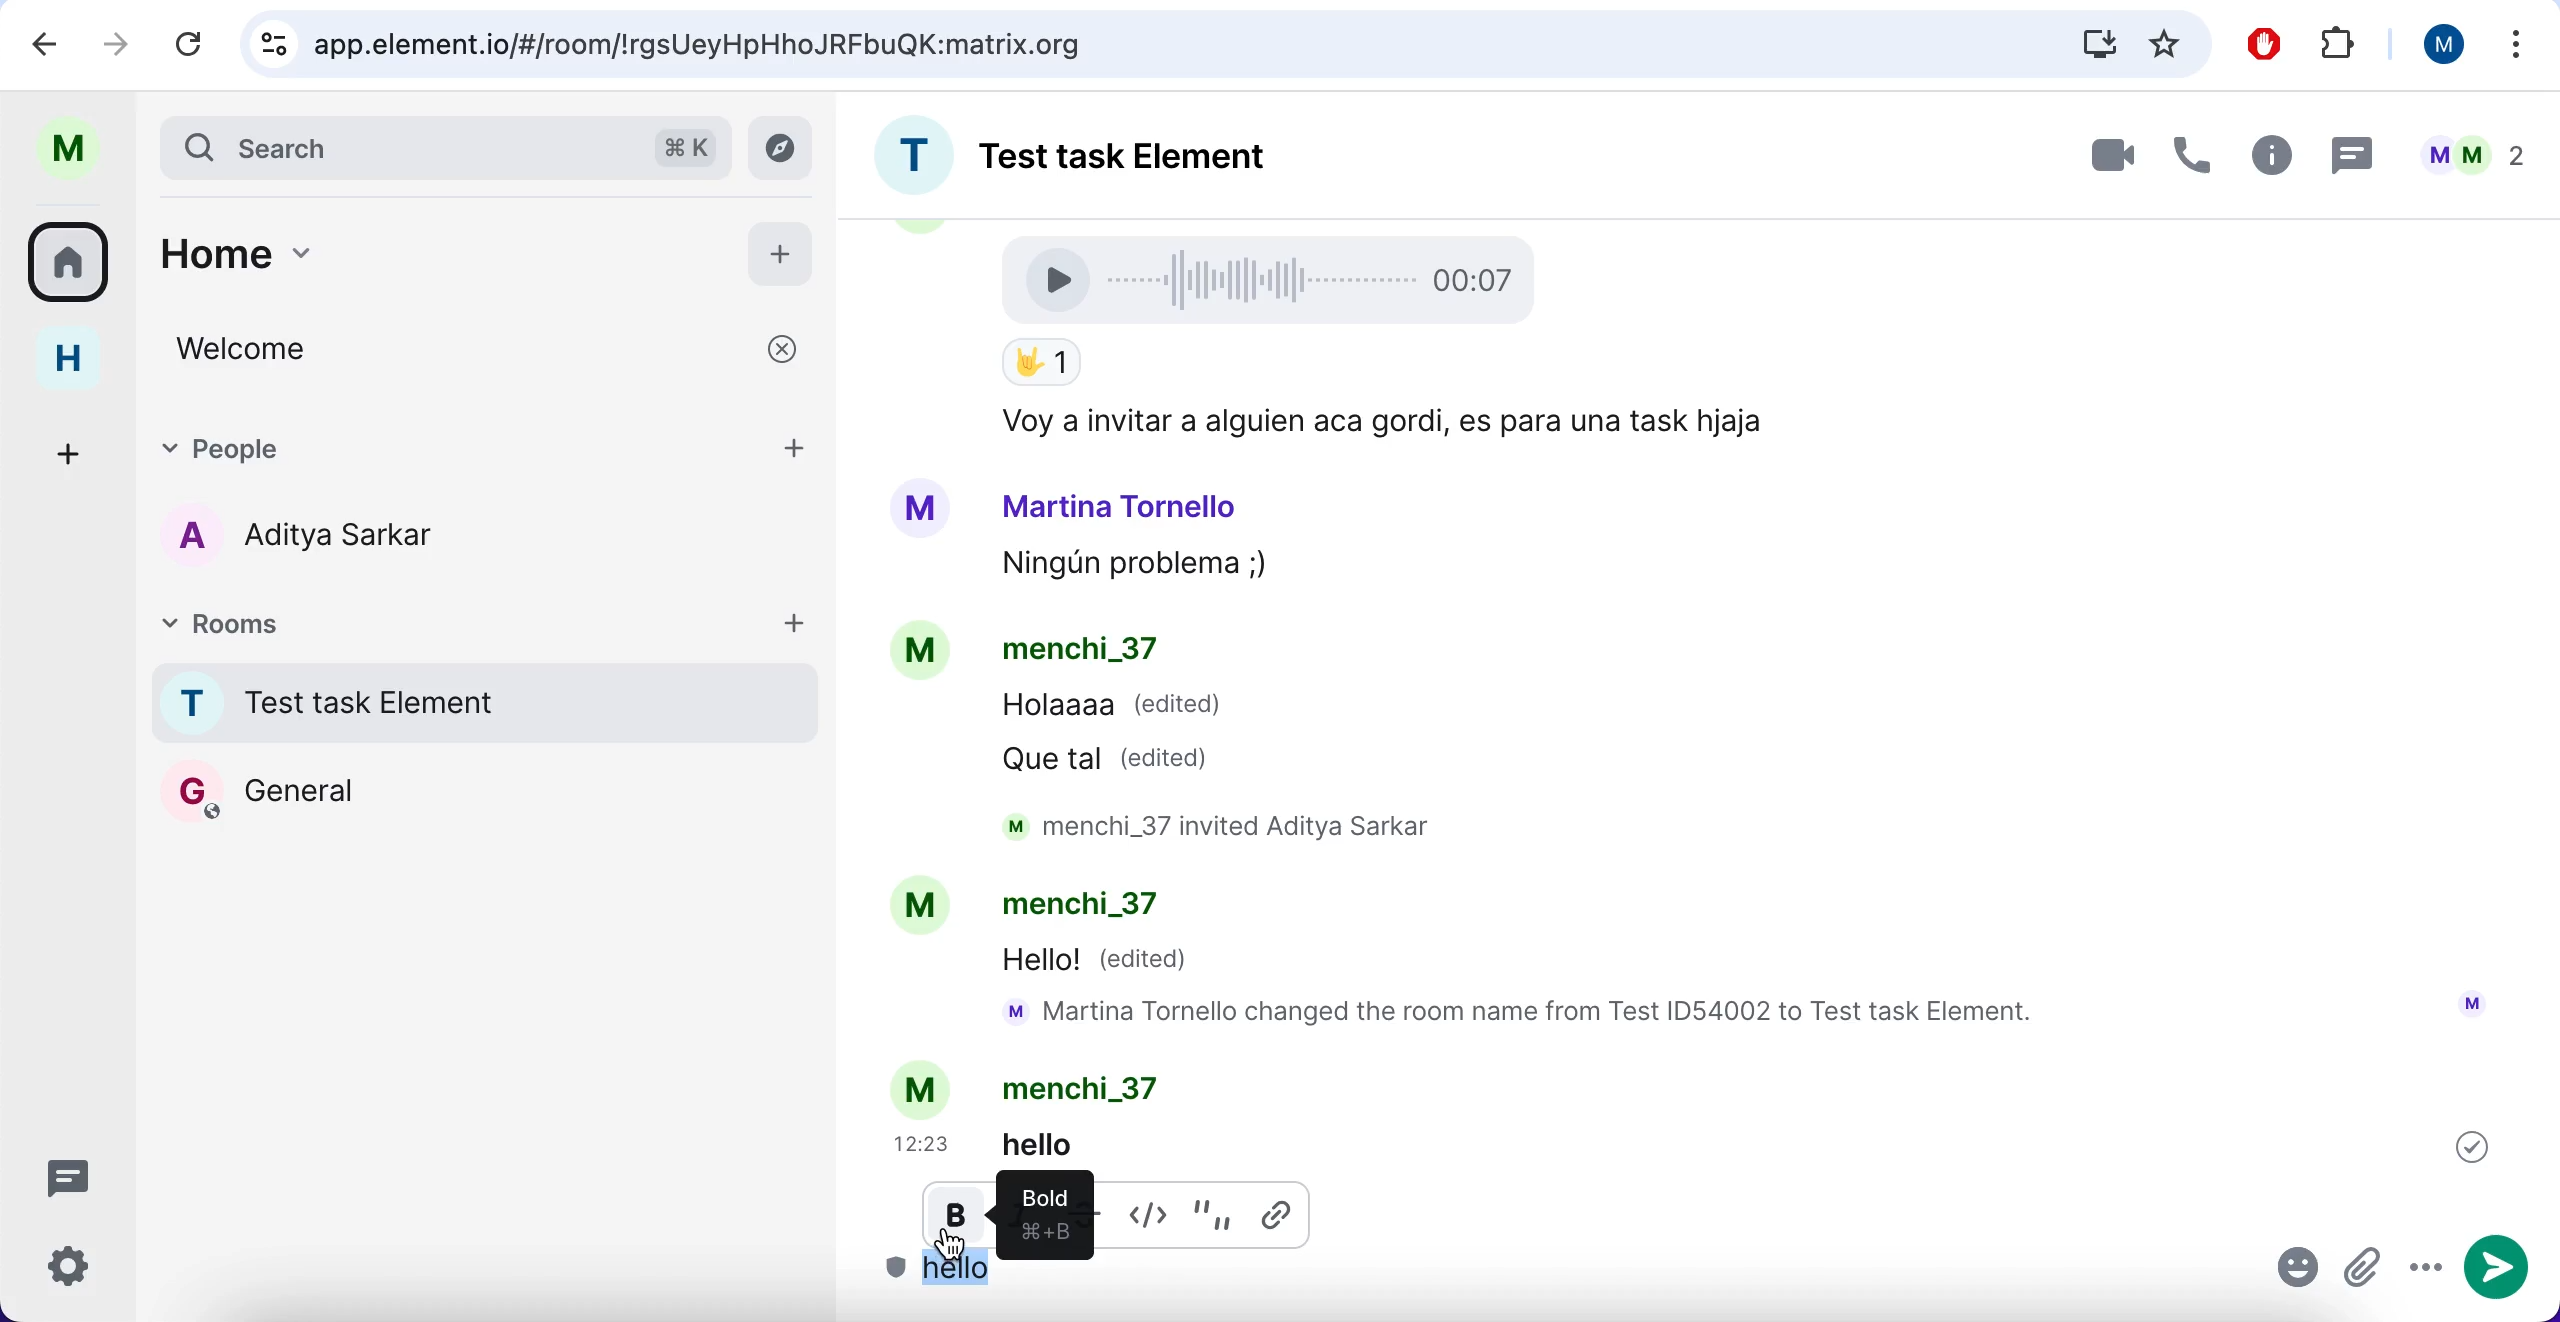  I want to click on voice call, so click(2186, 161).